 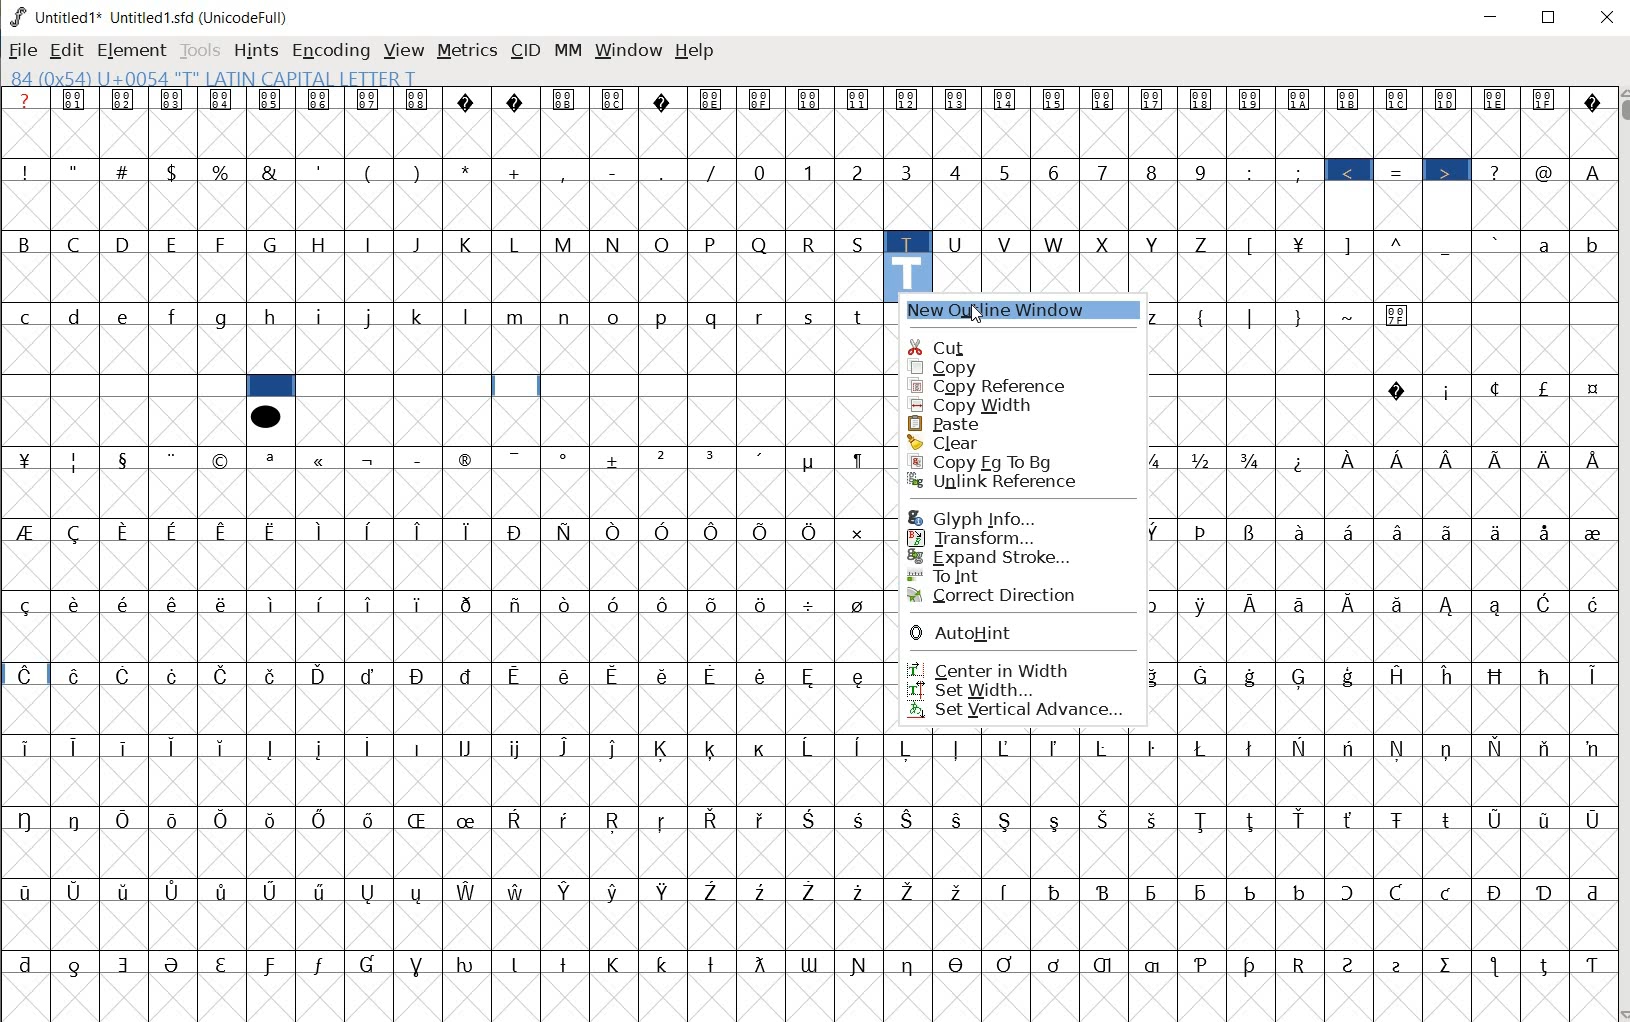 I want to click on Symbol, so click(x=370, y=531).